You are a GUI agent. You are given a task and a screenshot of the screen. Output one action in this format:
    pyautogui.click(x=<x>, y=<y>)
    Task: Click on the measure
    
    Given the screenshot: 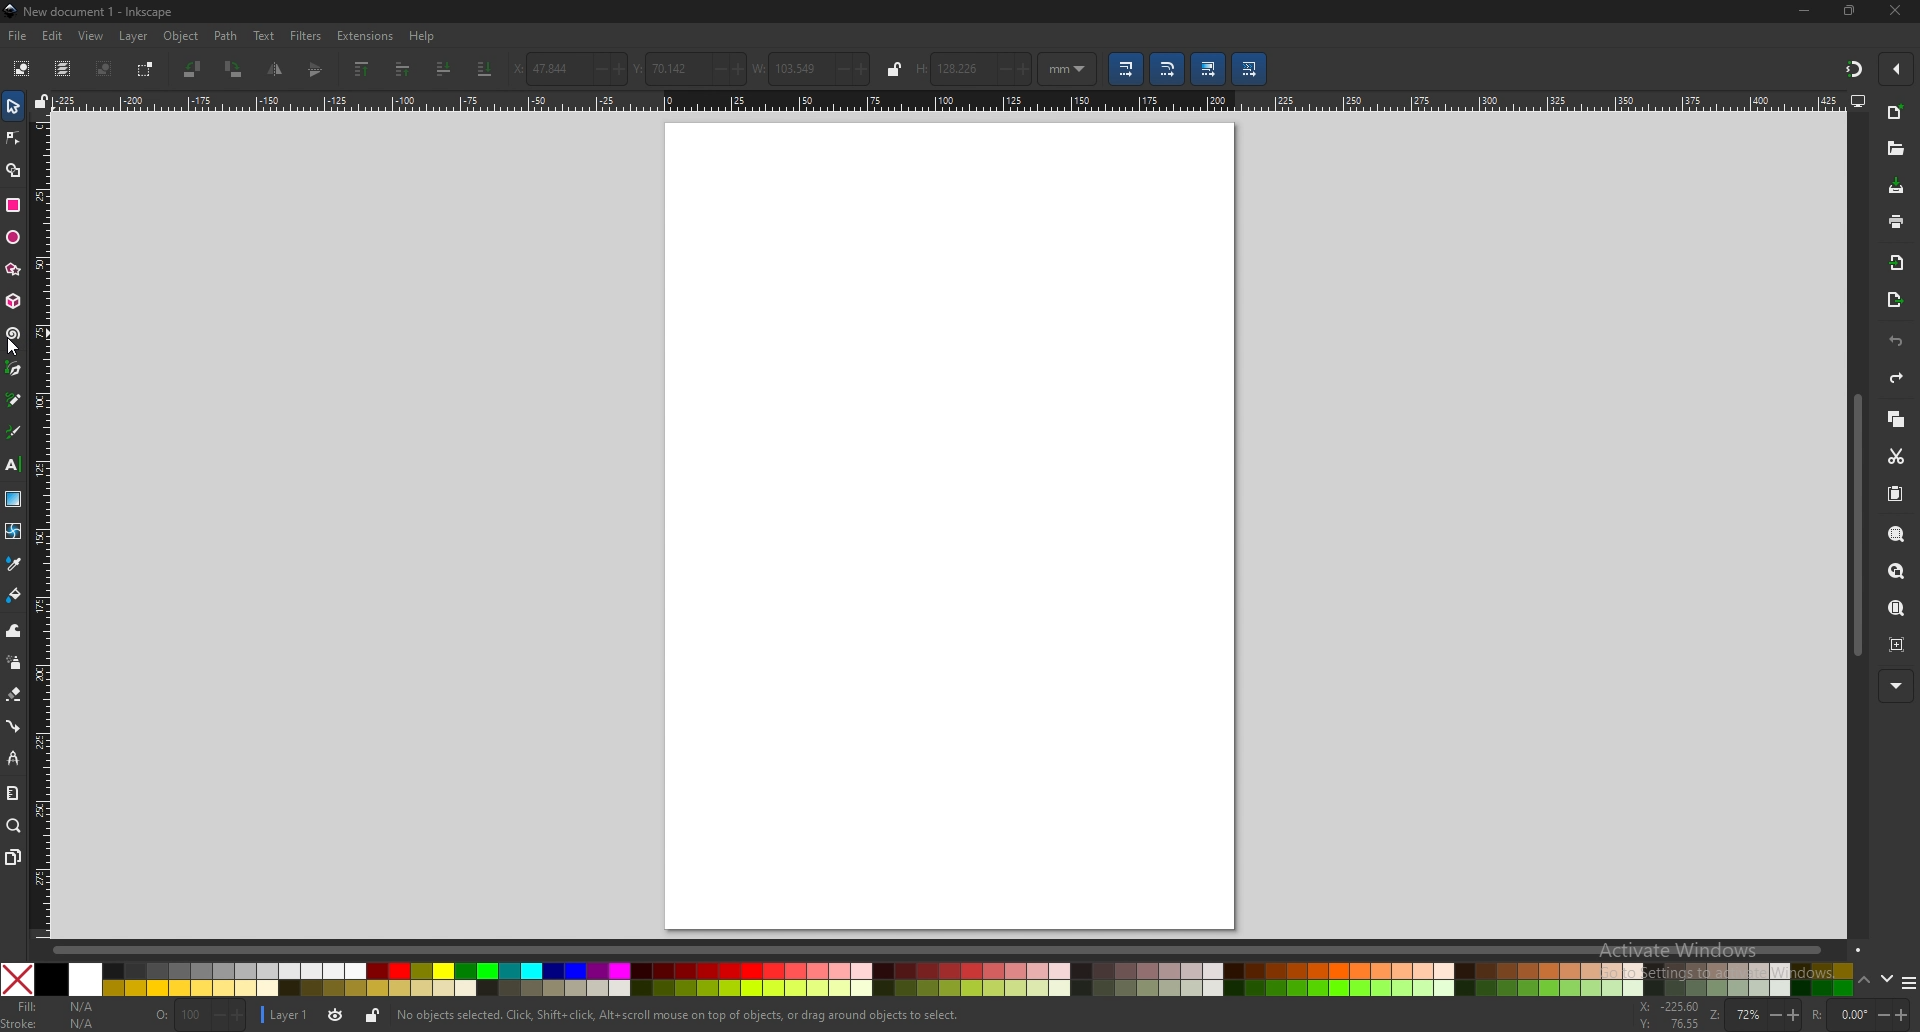 What is the action you would take?
    pyautogui.click(x=13, y=793)
    